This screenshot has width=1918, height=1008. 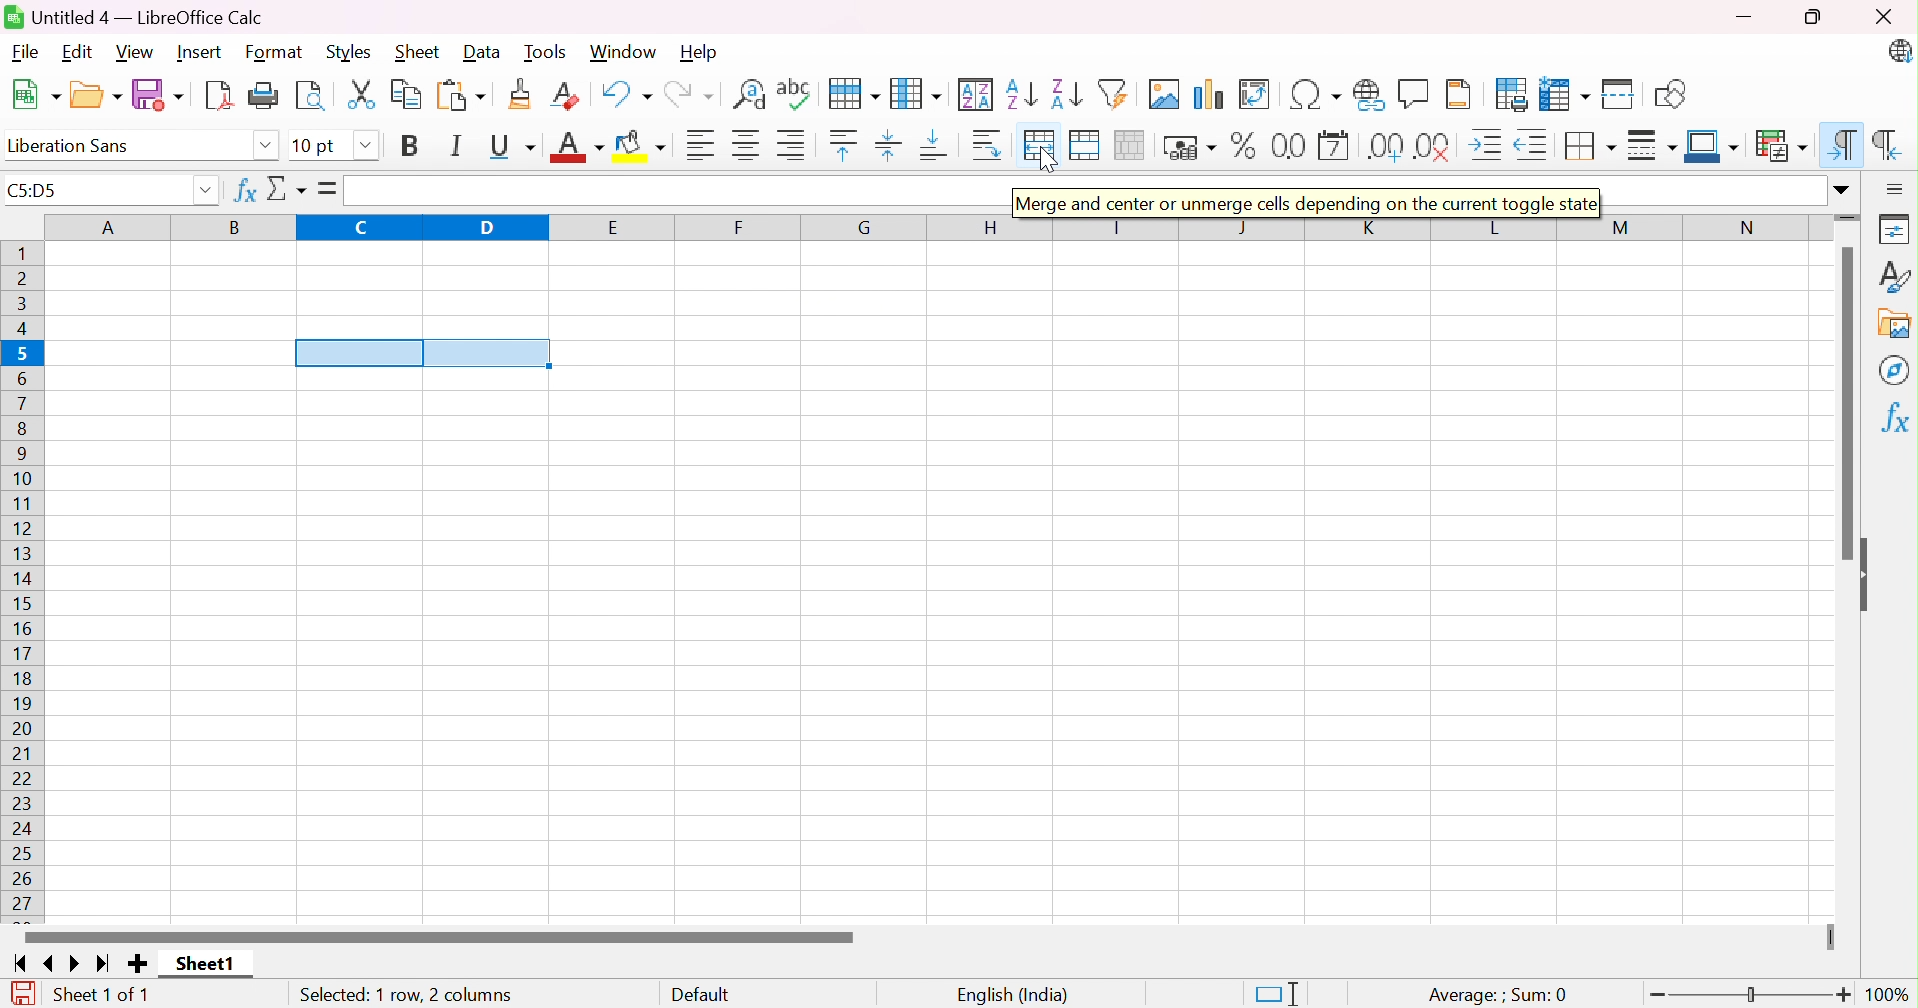 I want to click on Align Right, so click(x=795, y=146).